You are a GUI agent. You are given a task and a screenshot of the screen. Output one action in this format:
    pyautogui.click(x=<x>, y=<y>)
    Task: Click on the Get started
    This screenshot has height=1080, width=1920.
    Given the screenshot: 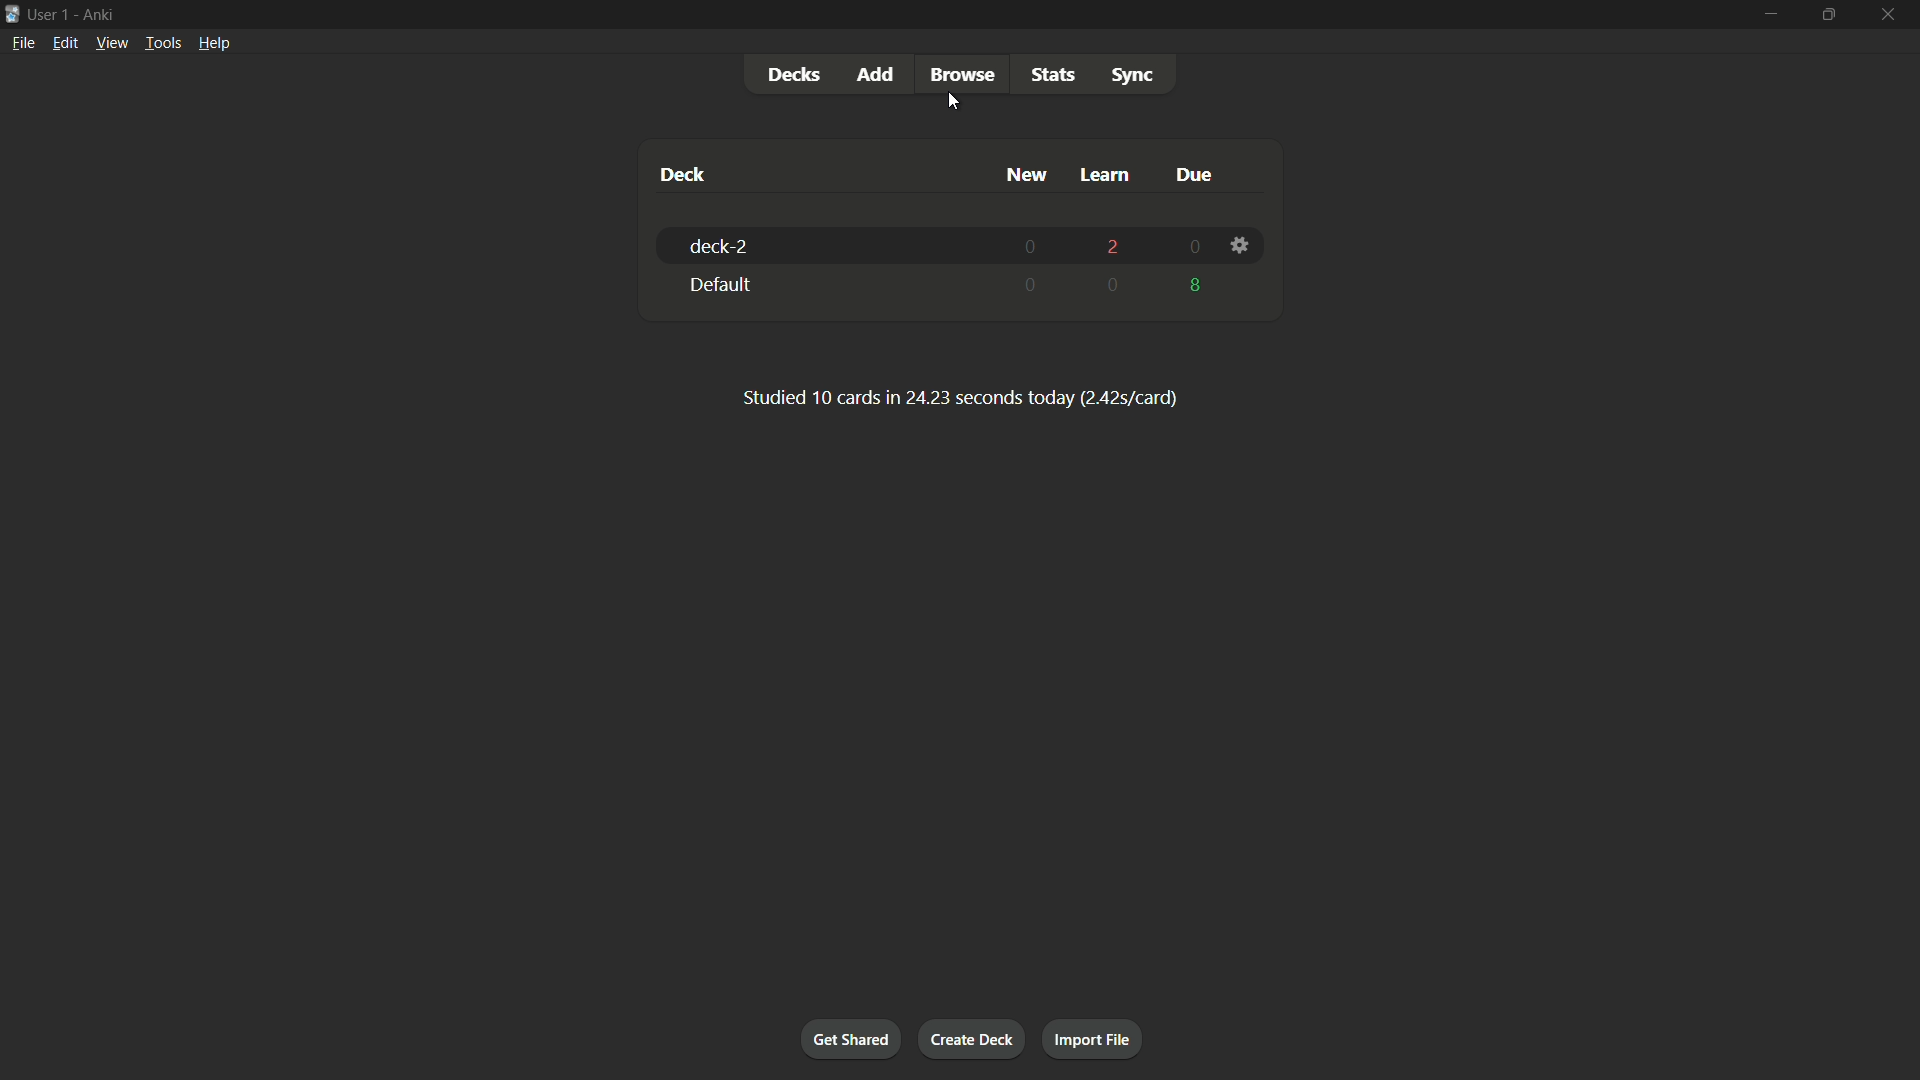 What is the action you would take?
    pyautogui.click(x=851, y=1038)
    